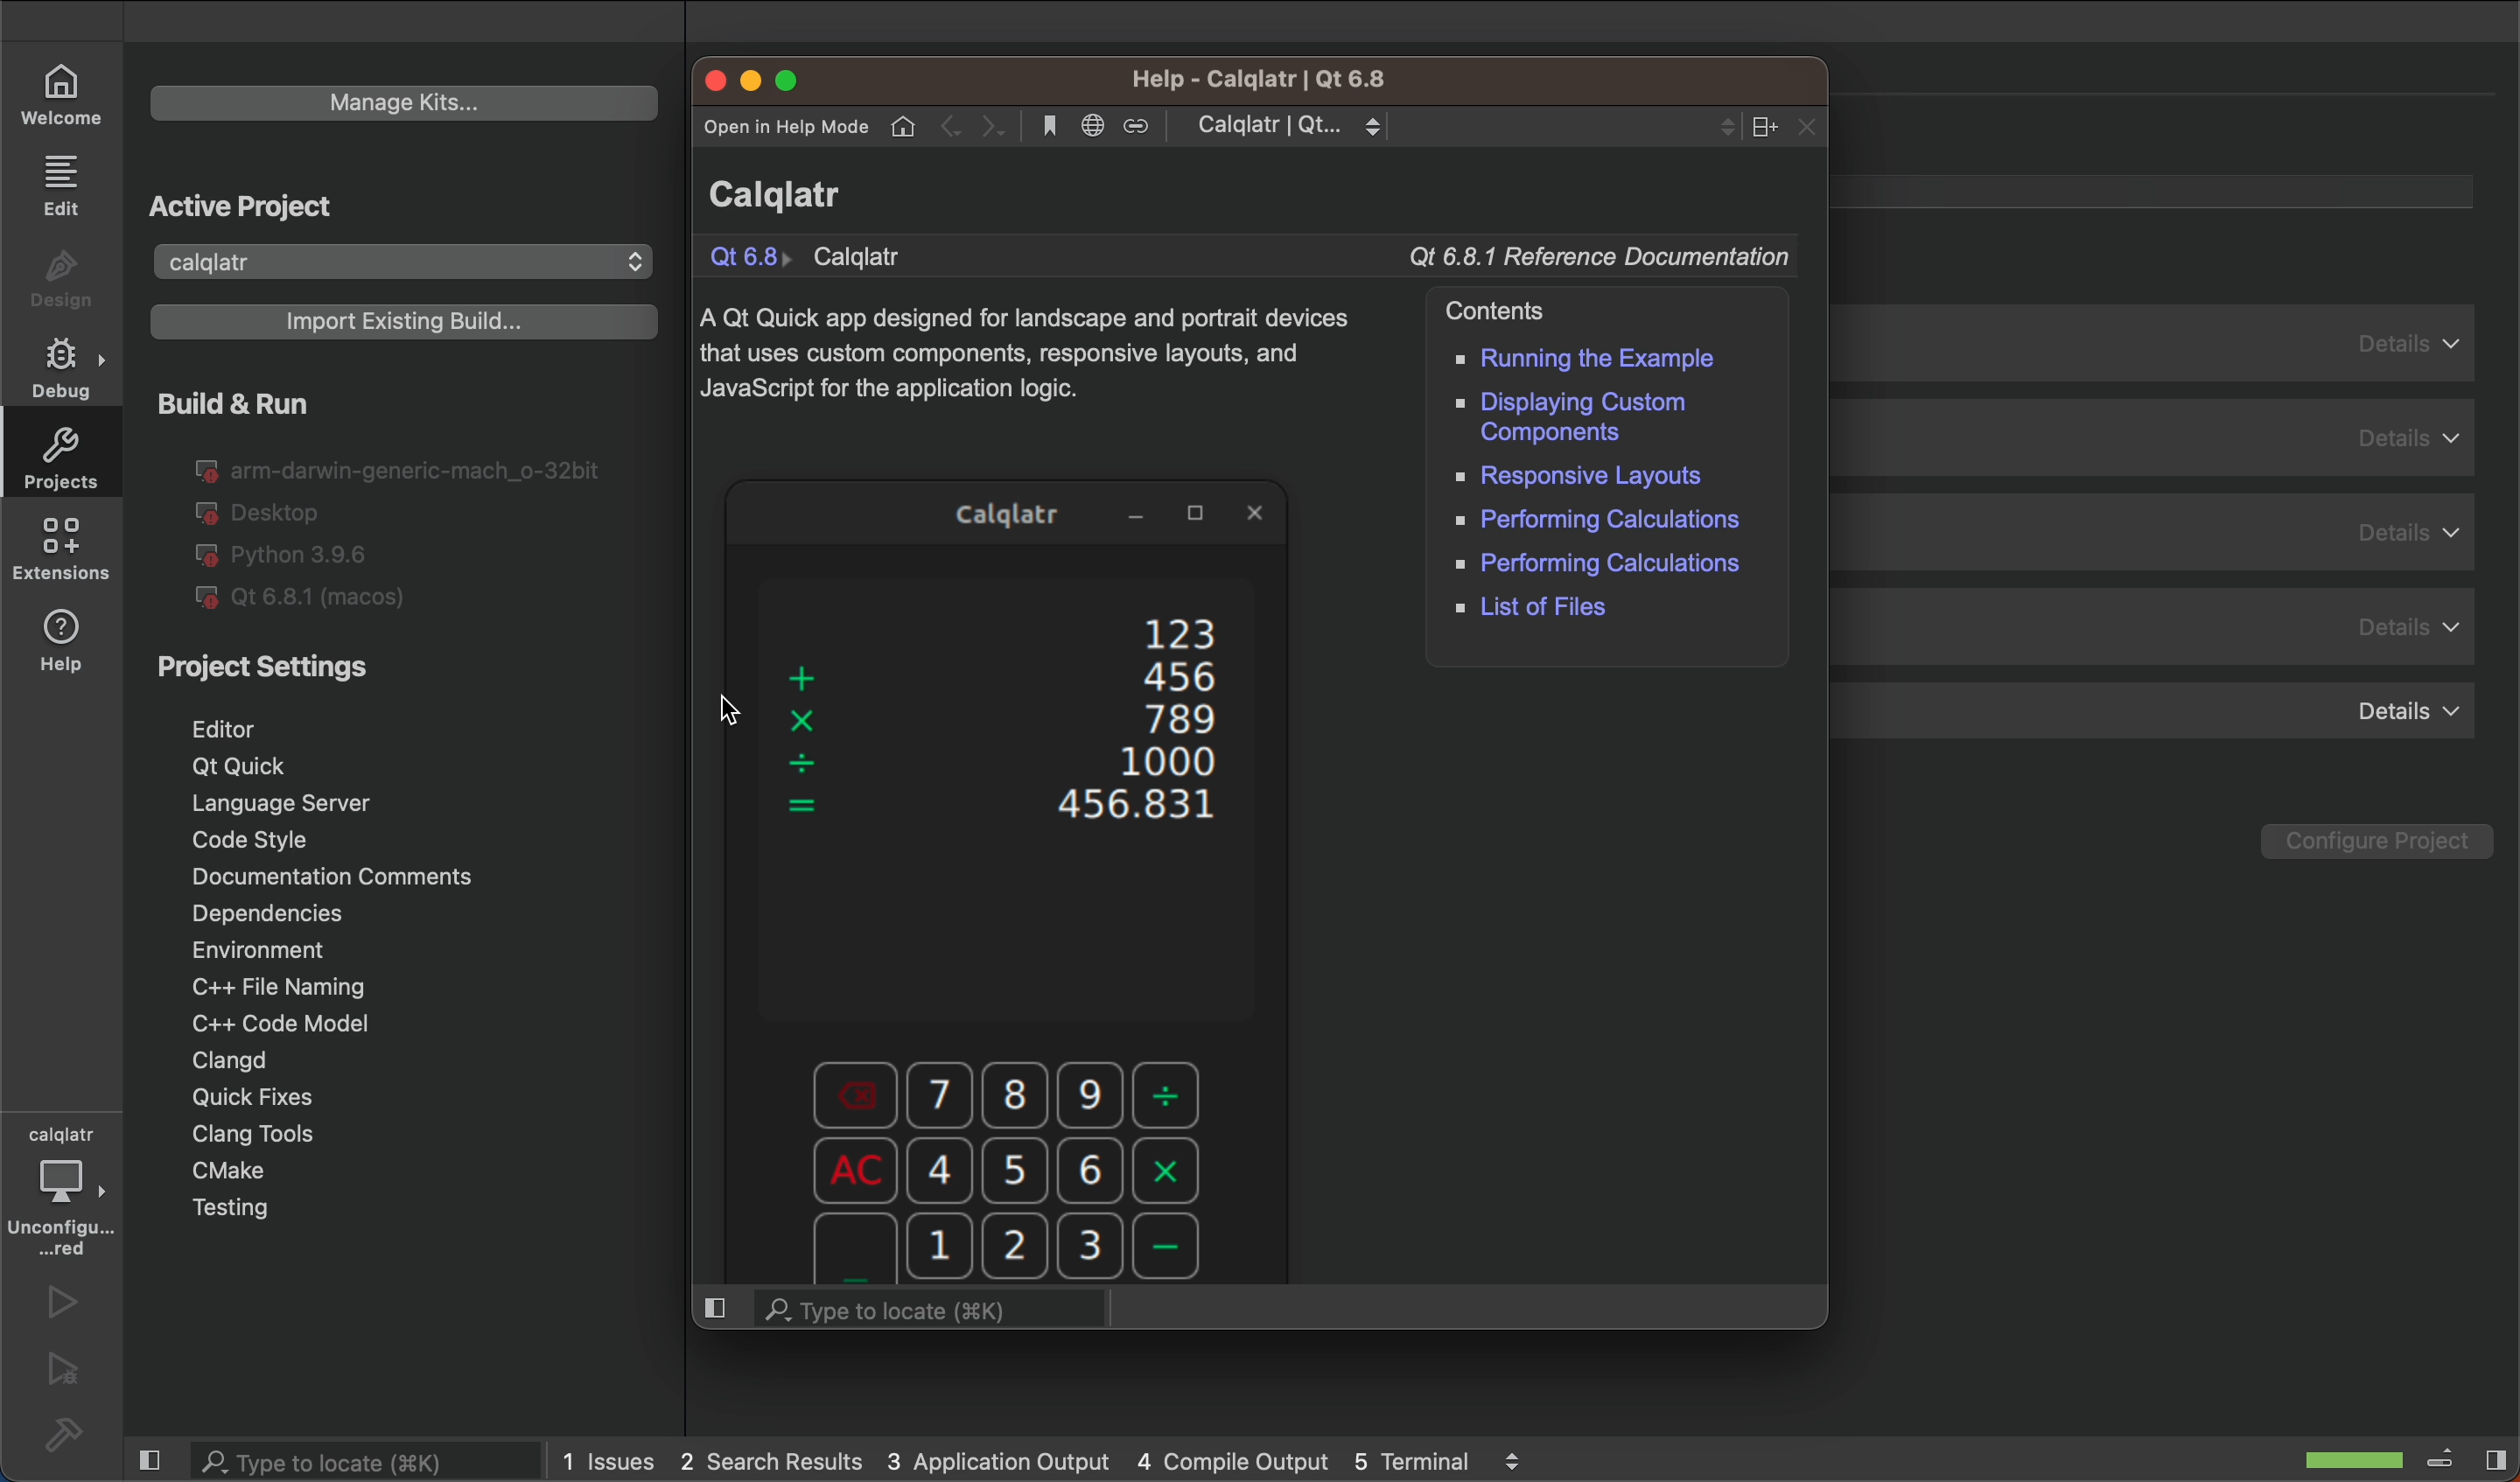  I want to click on application preview, so click(1011, 912).